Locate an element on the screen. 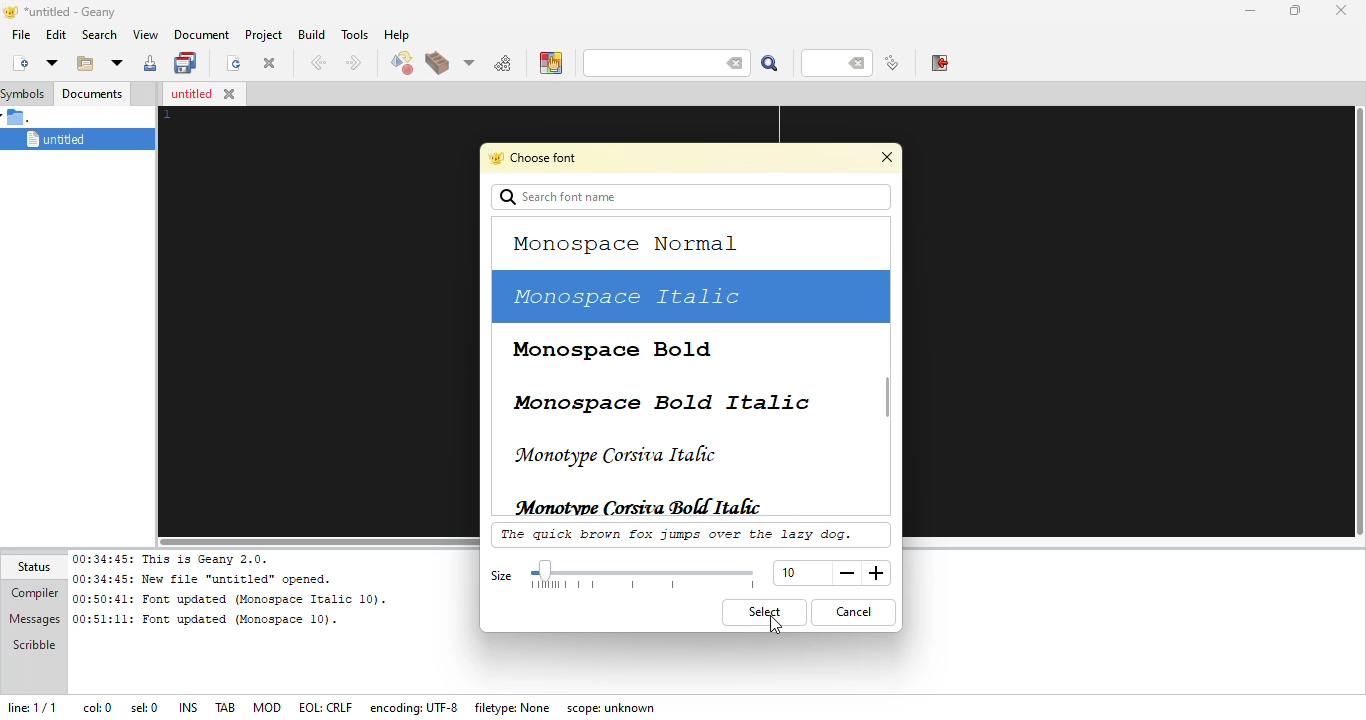 This screenshot has height=720, width=1366. sel: 0 is located at coordinates (142, 708).